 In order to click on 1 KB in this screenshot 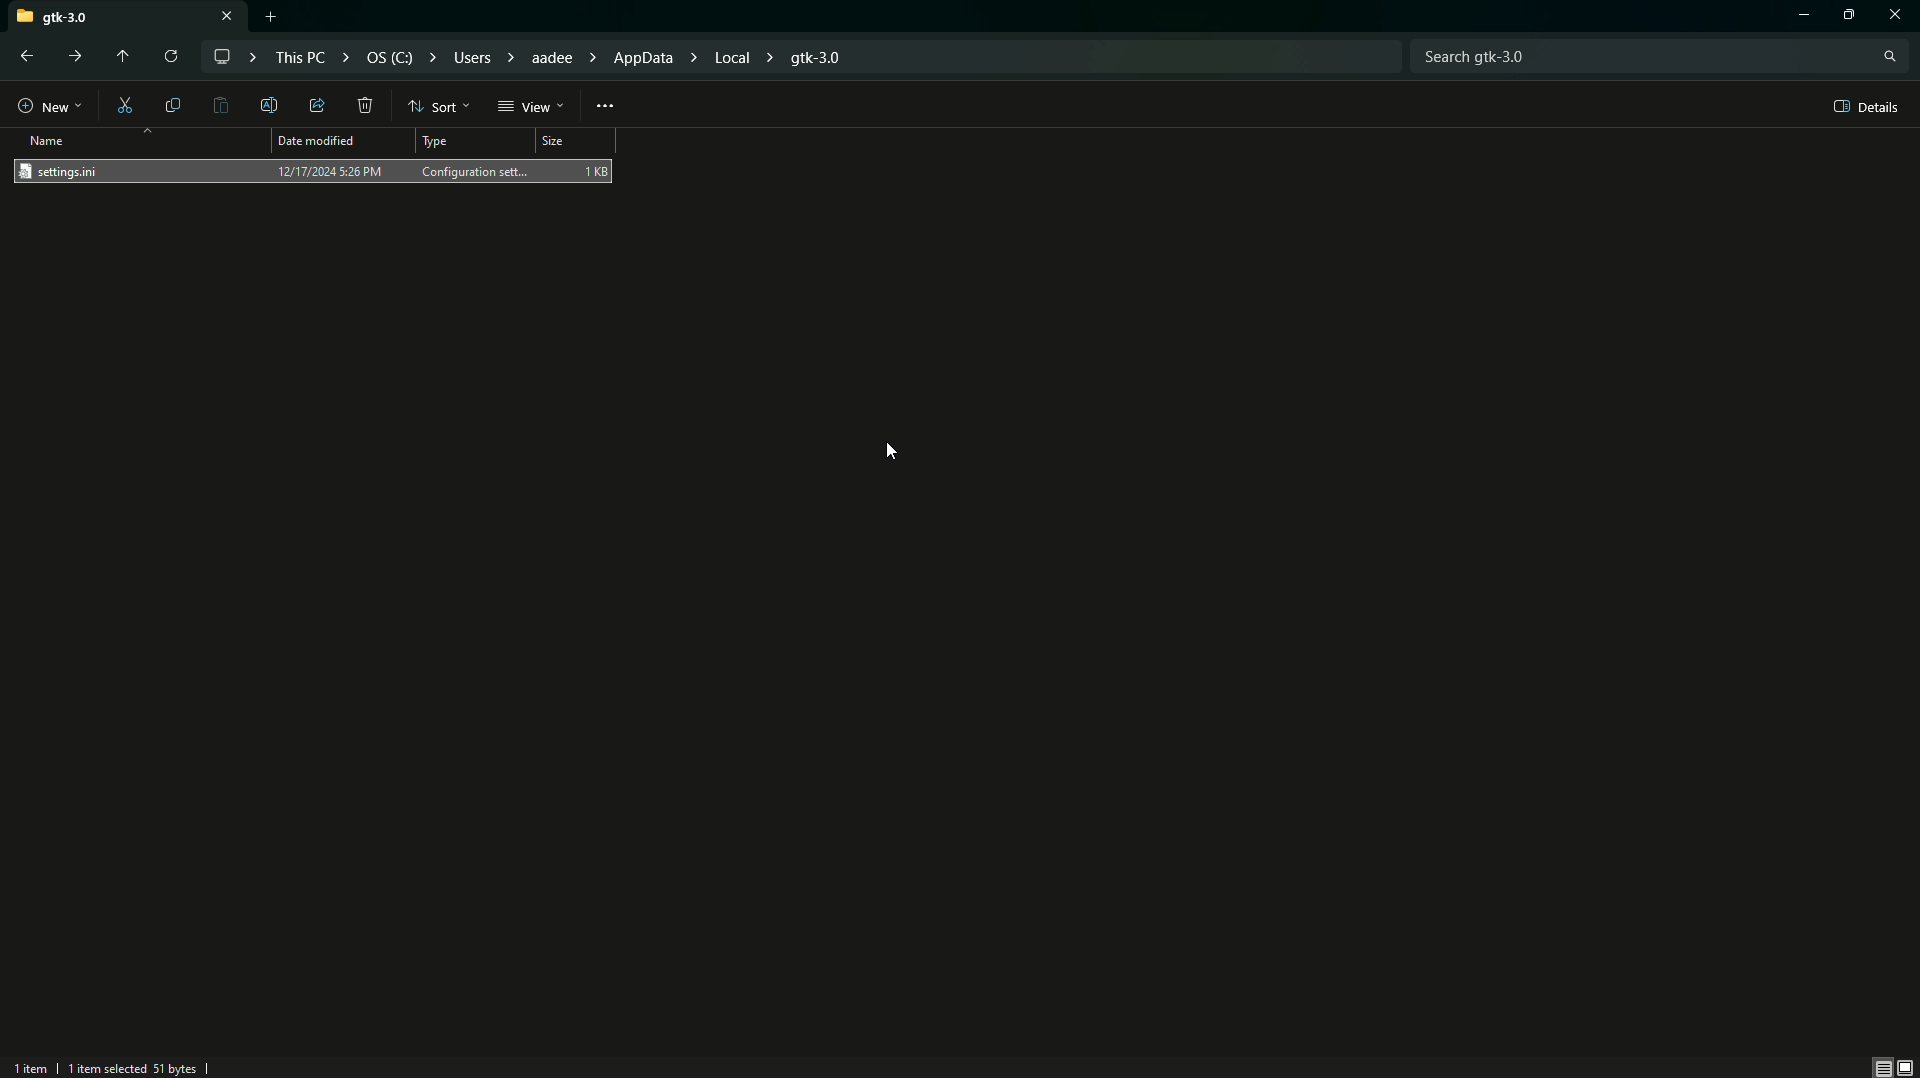, I will do `click(597, 170)`.